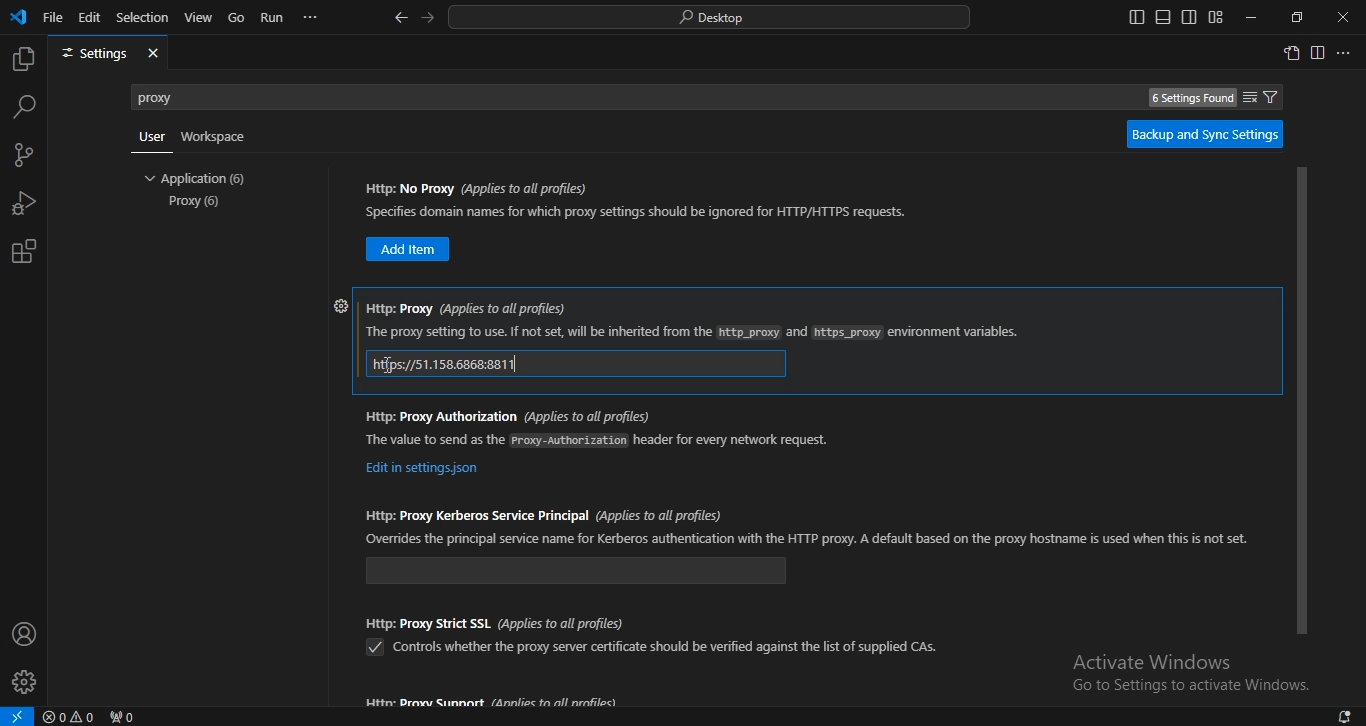 The image size is (1366, 726). What do you see at coordinates (23, 634) in the screenshot?
I see `accounts` at bounding box center [23, 634].